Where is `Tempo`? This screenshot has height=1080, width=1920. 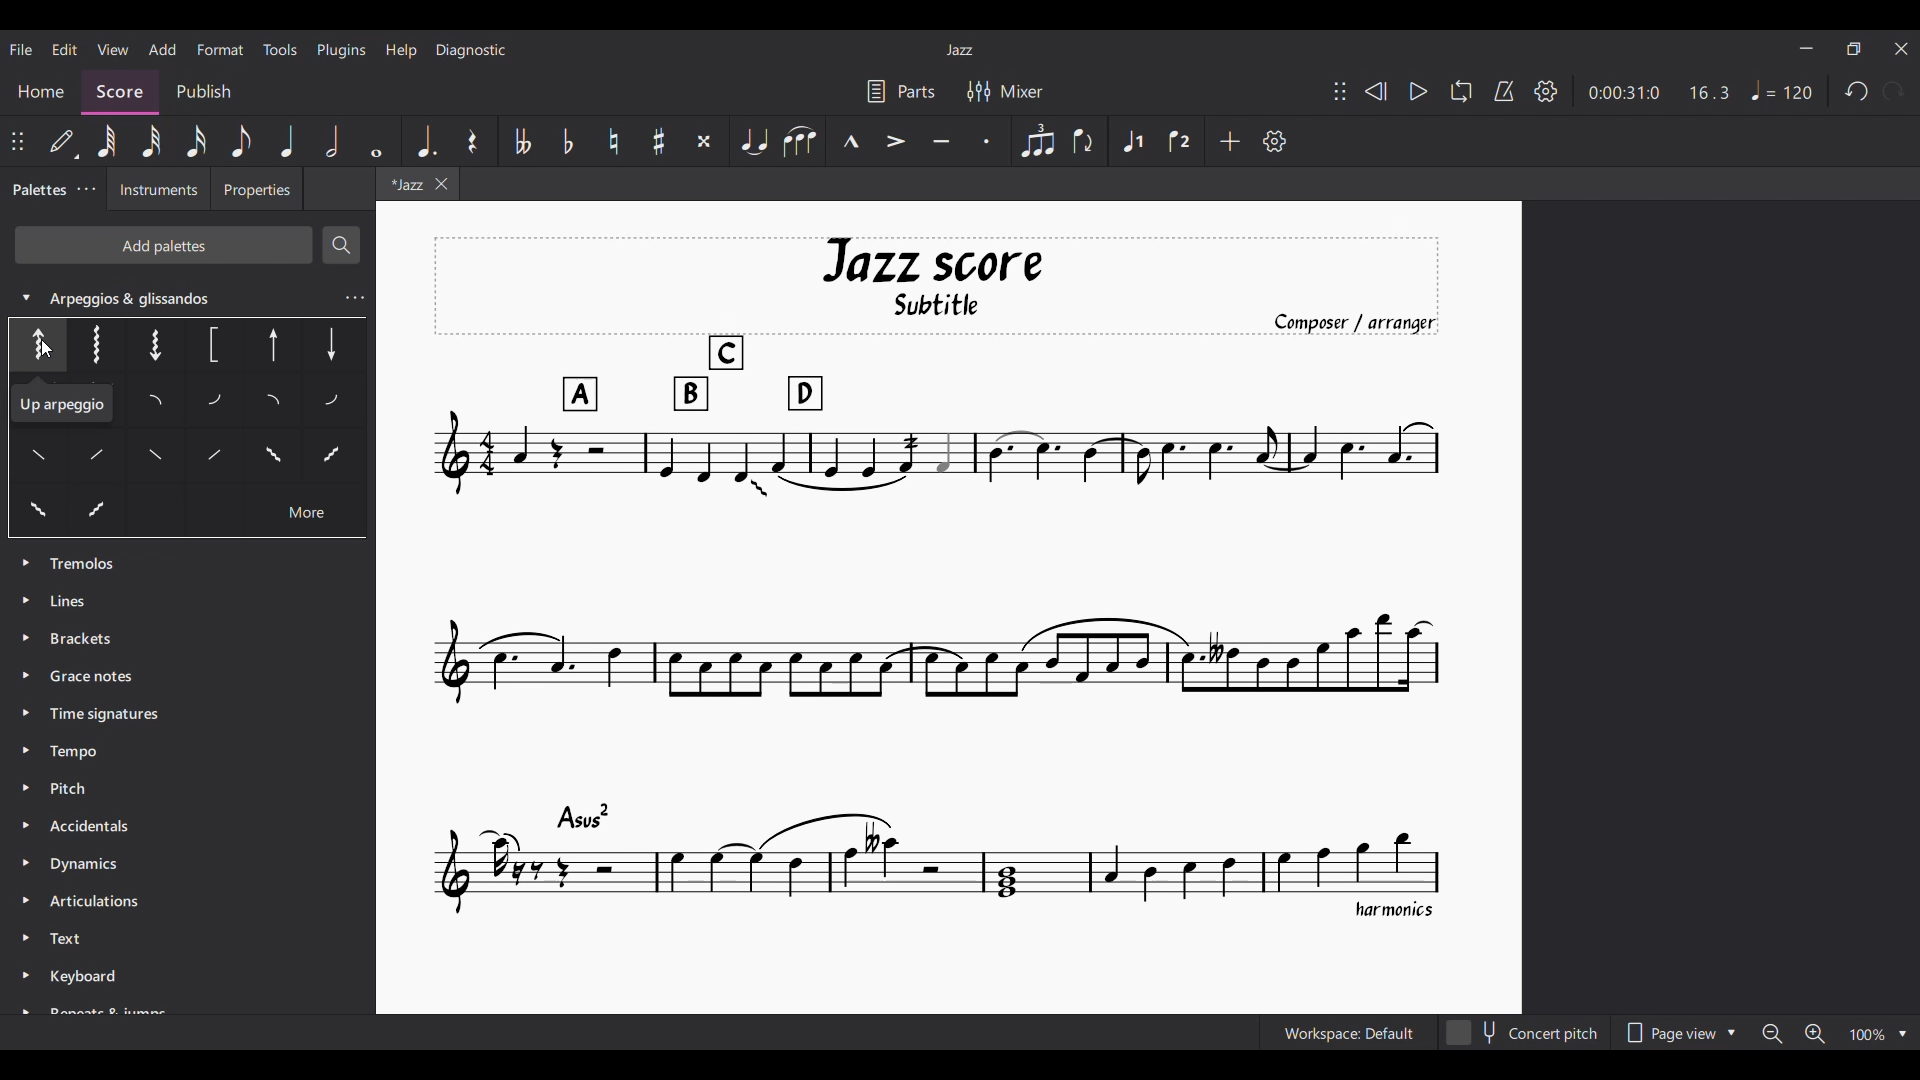
Tempo is located at coordinates (1782, 90).